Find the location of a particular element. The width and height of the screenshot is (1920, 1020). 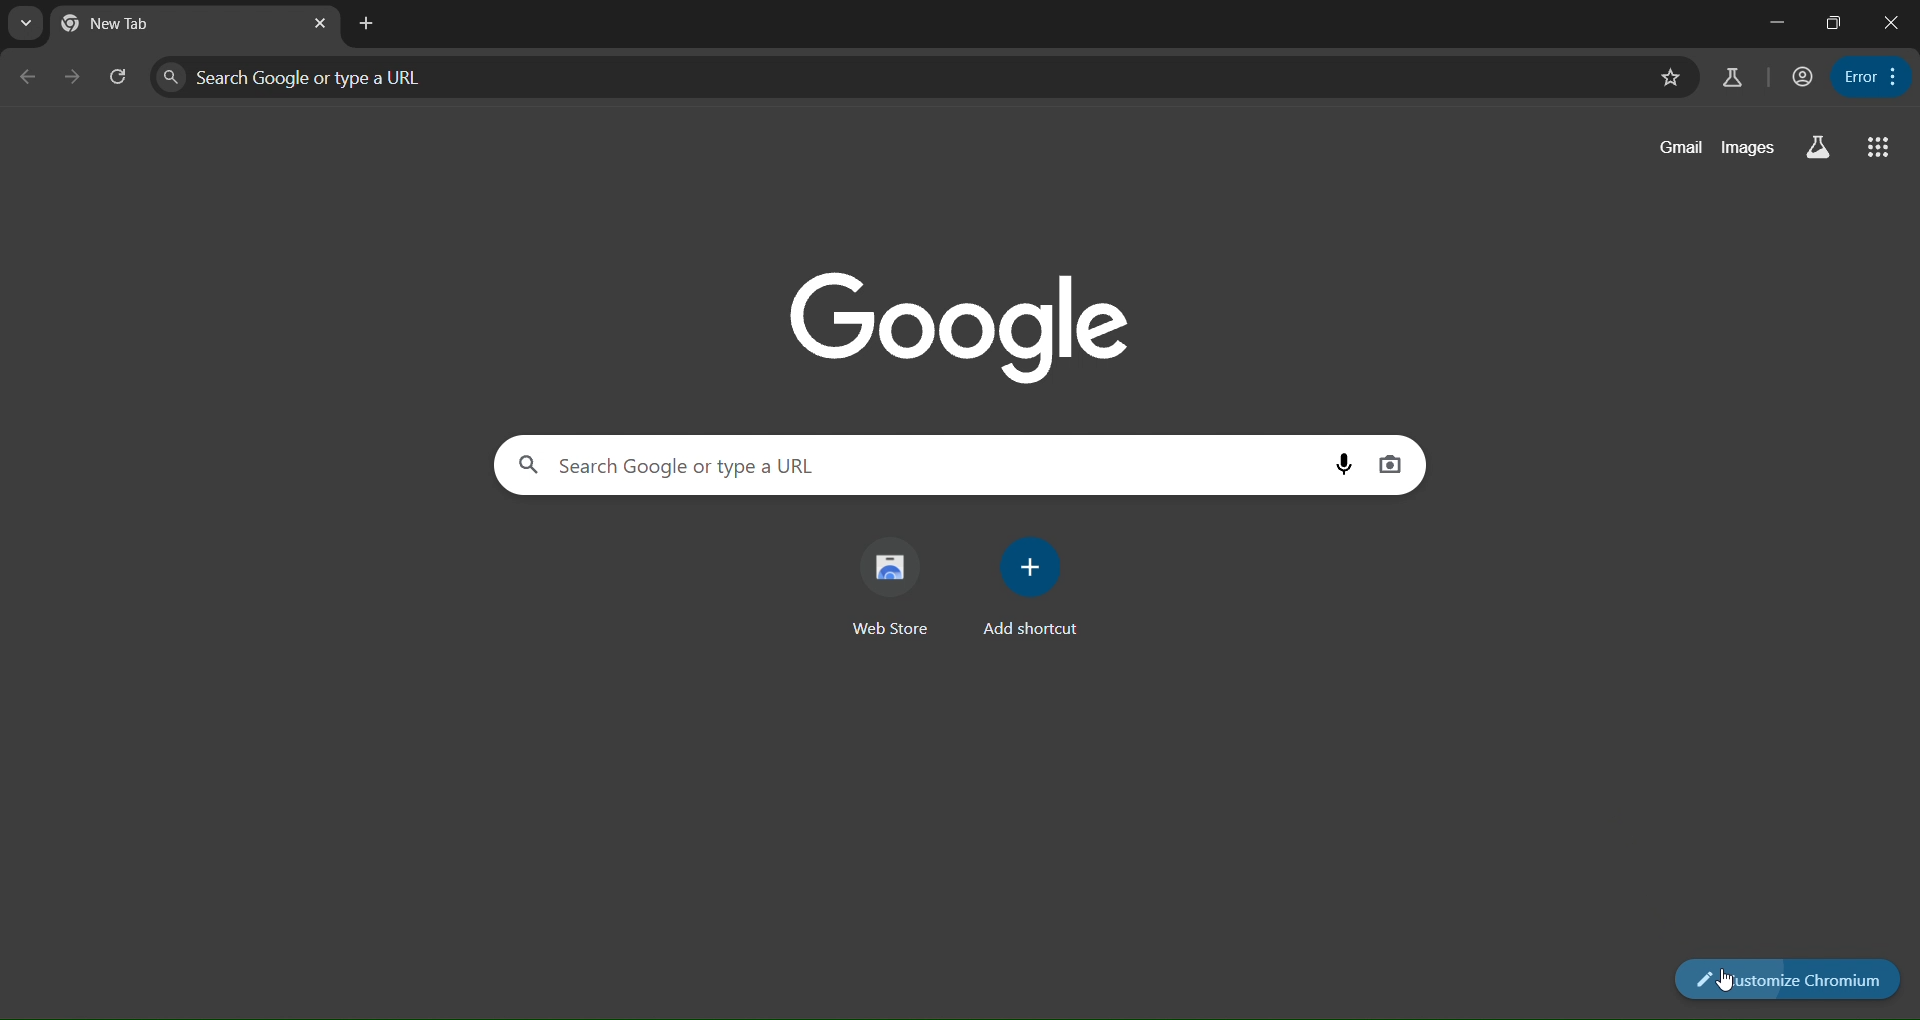

restore down is located at coordinates (1831, 21).